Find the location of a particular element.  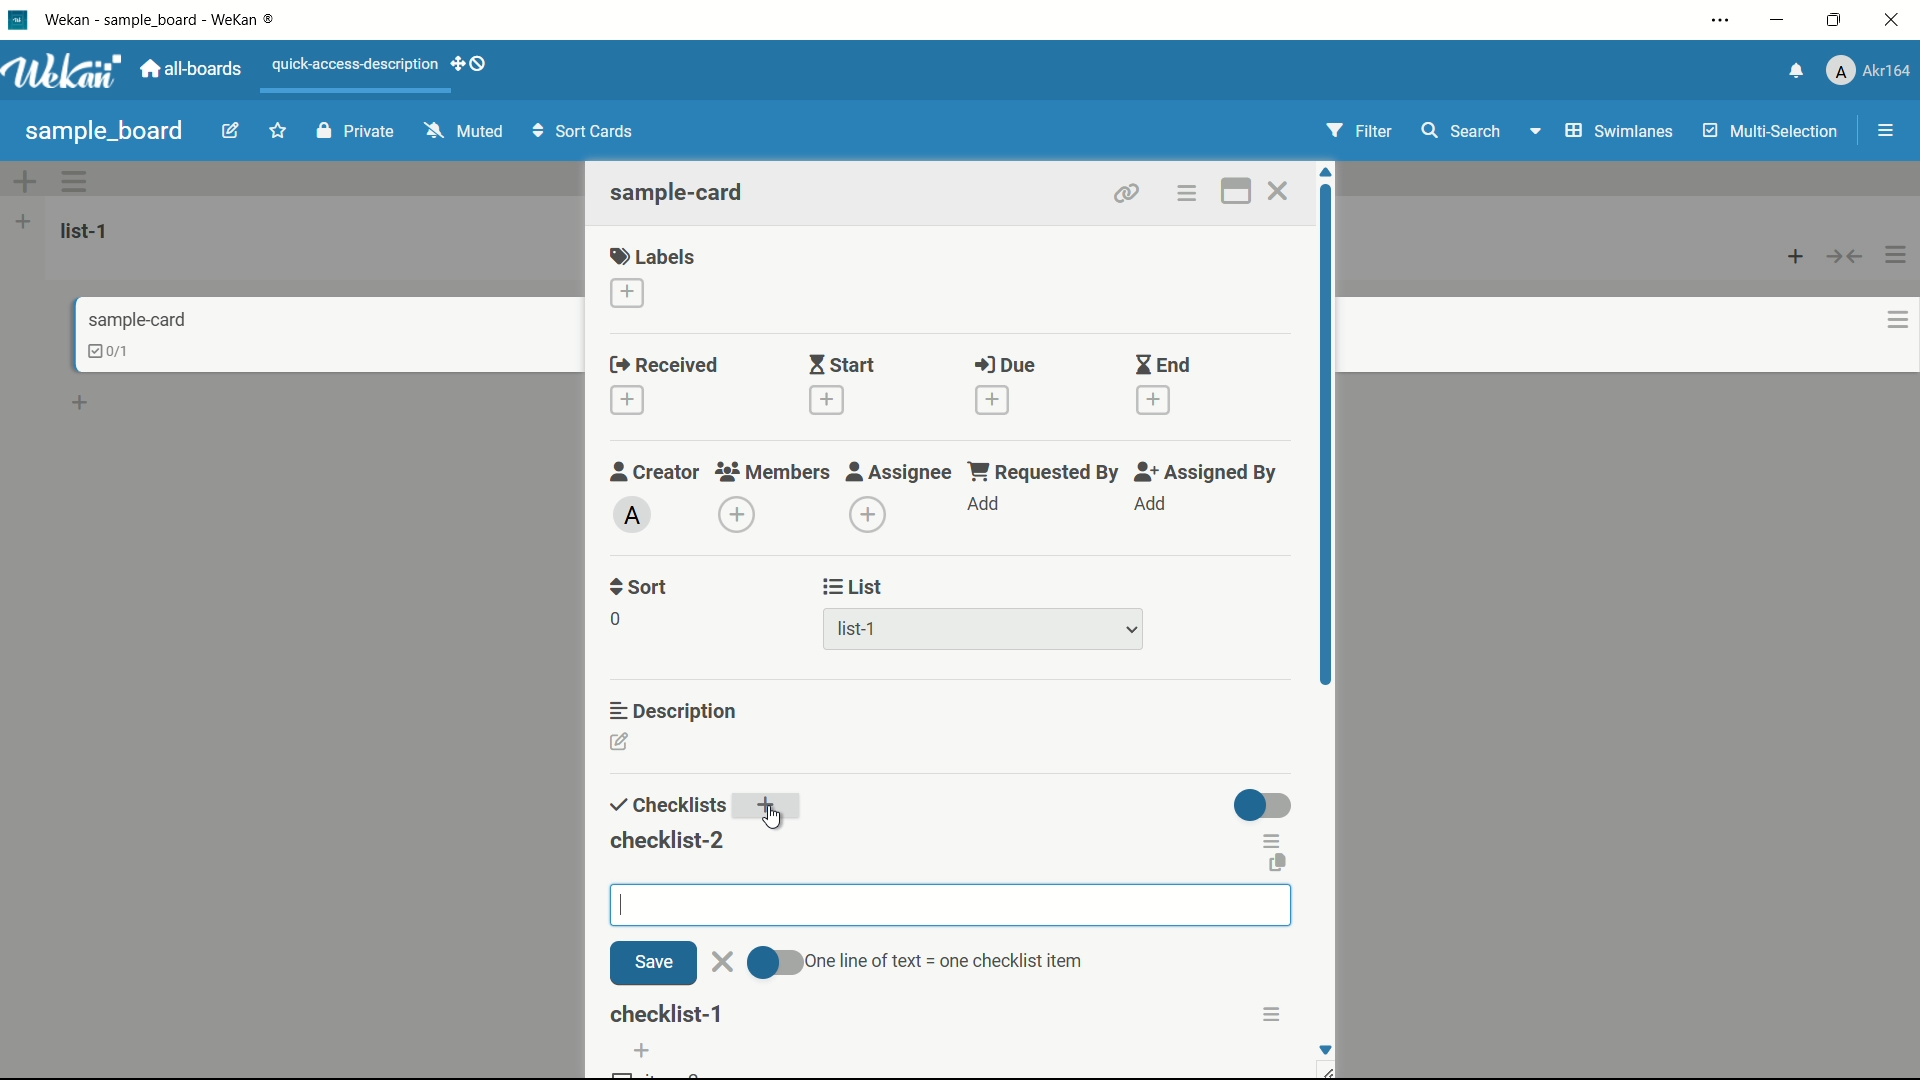

creator is located at coordinates (655, 471).